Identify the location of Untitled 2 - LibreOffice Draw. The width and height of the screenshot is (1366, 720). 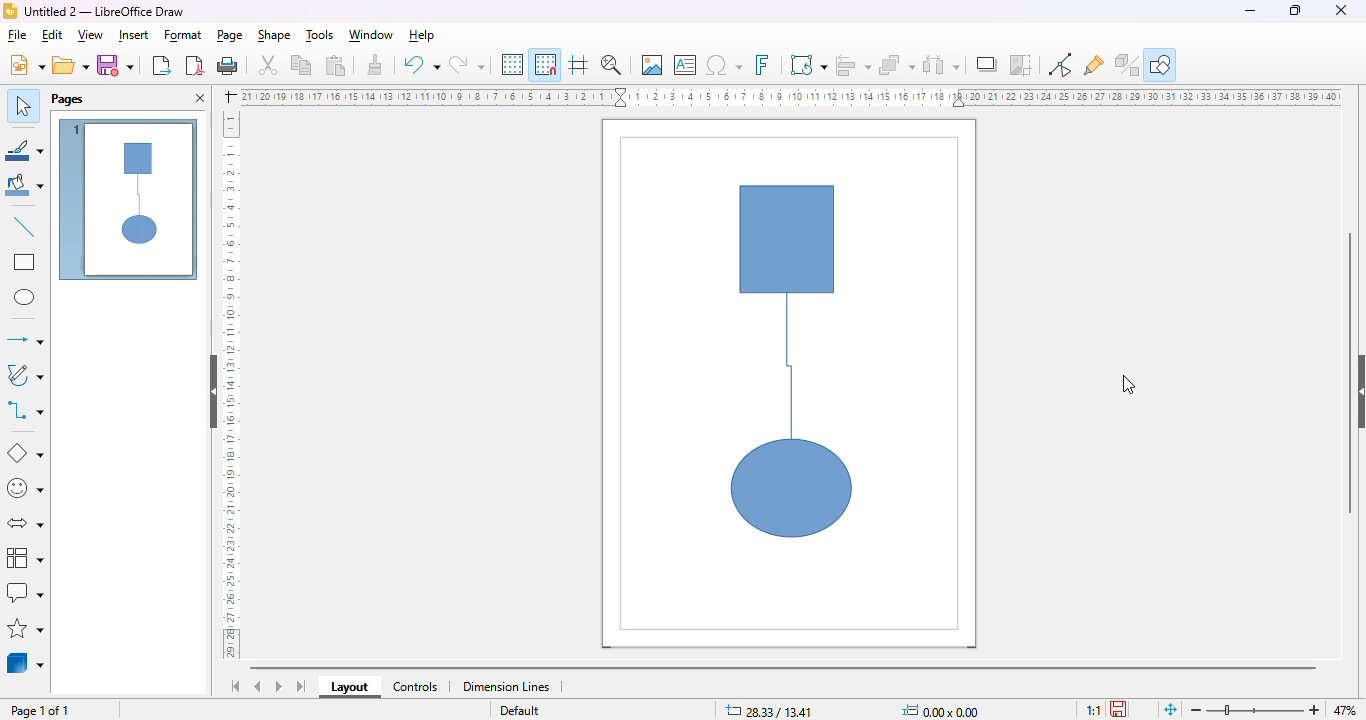
(105, 11).